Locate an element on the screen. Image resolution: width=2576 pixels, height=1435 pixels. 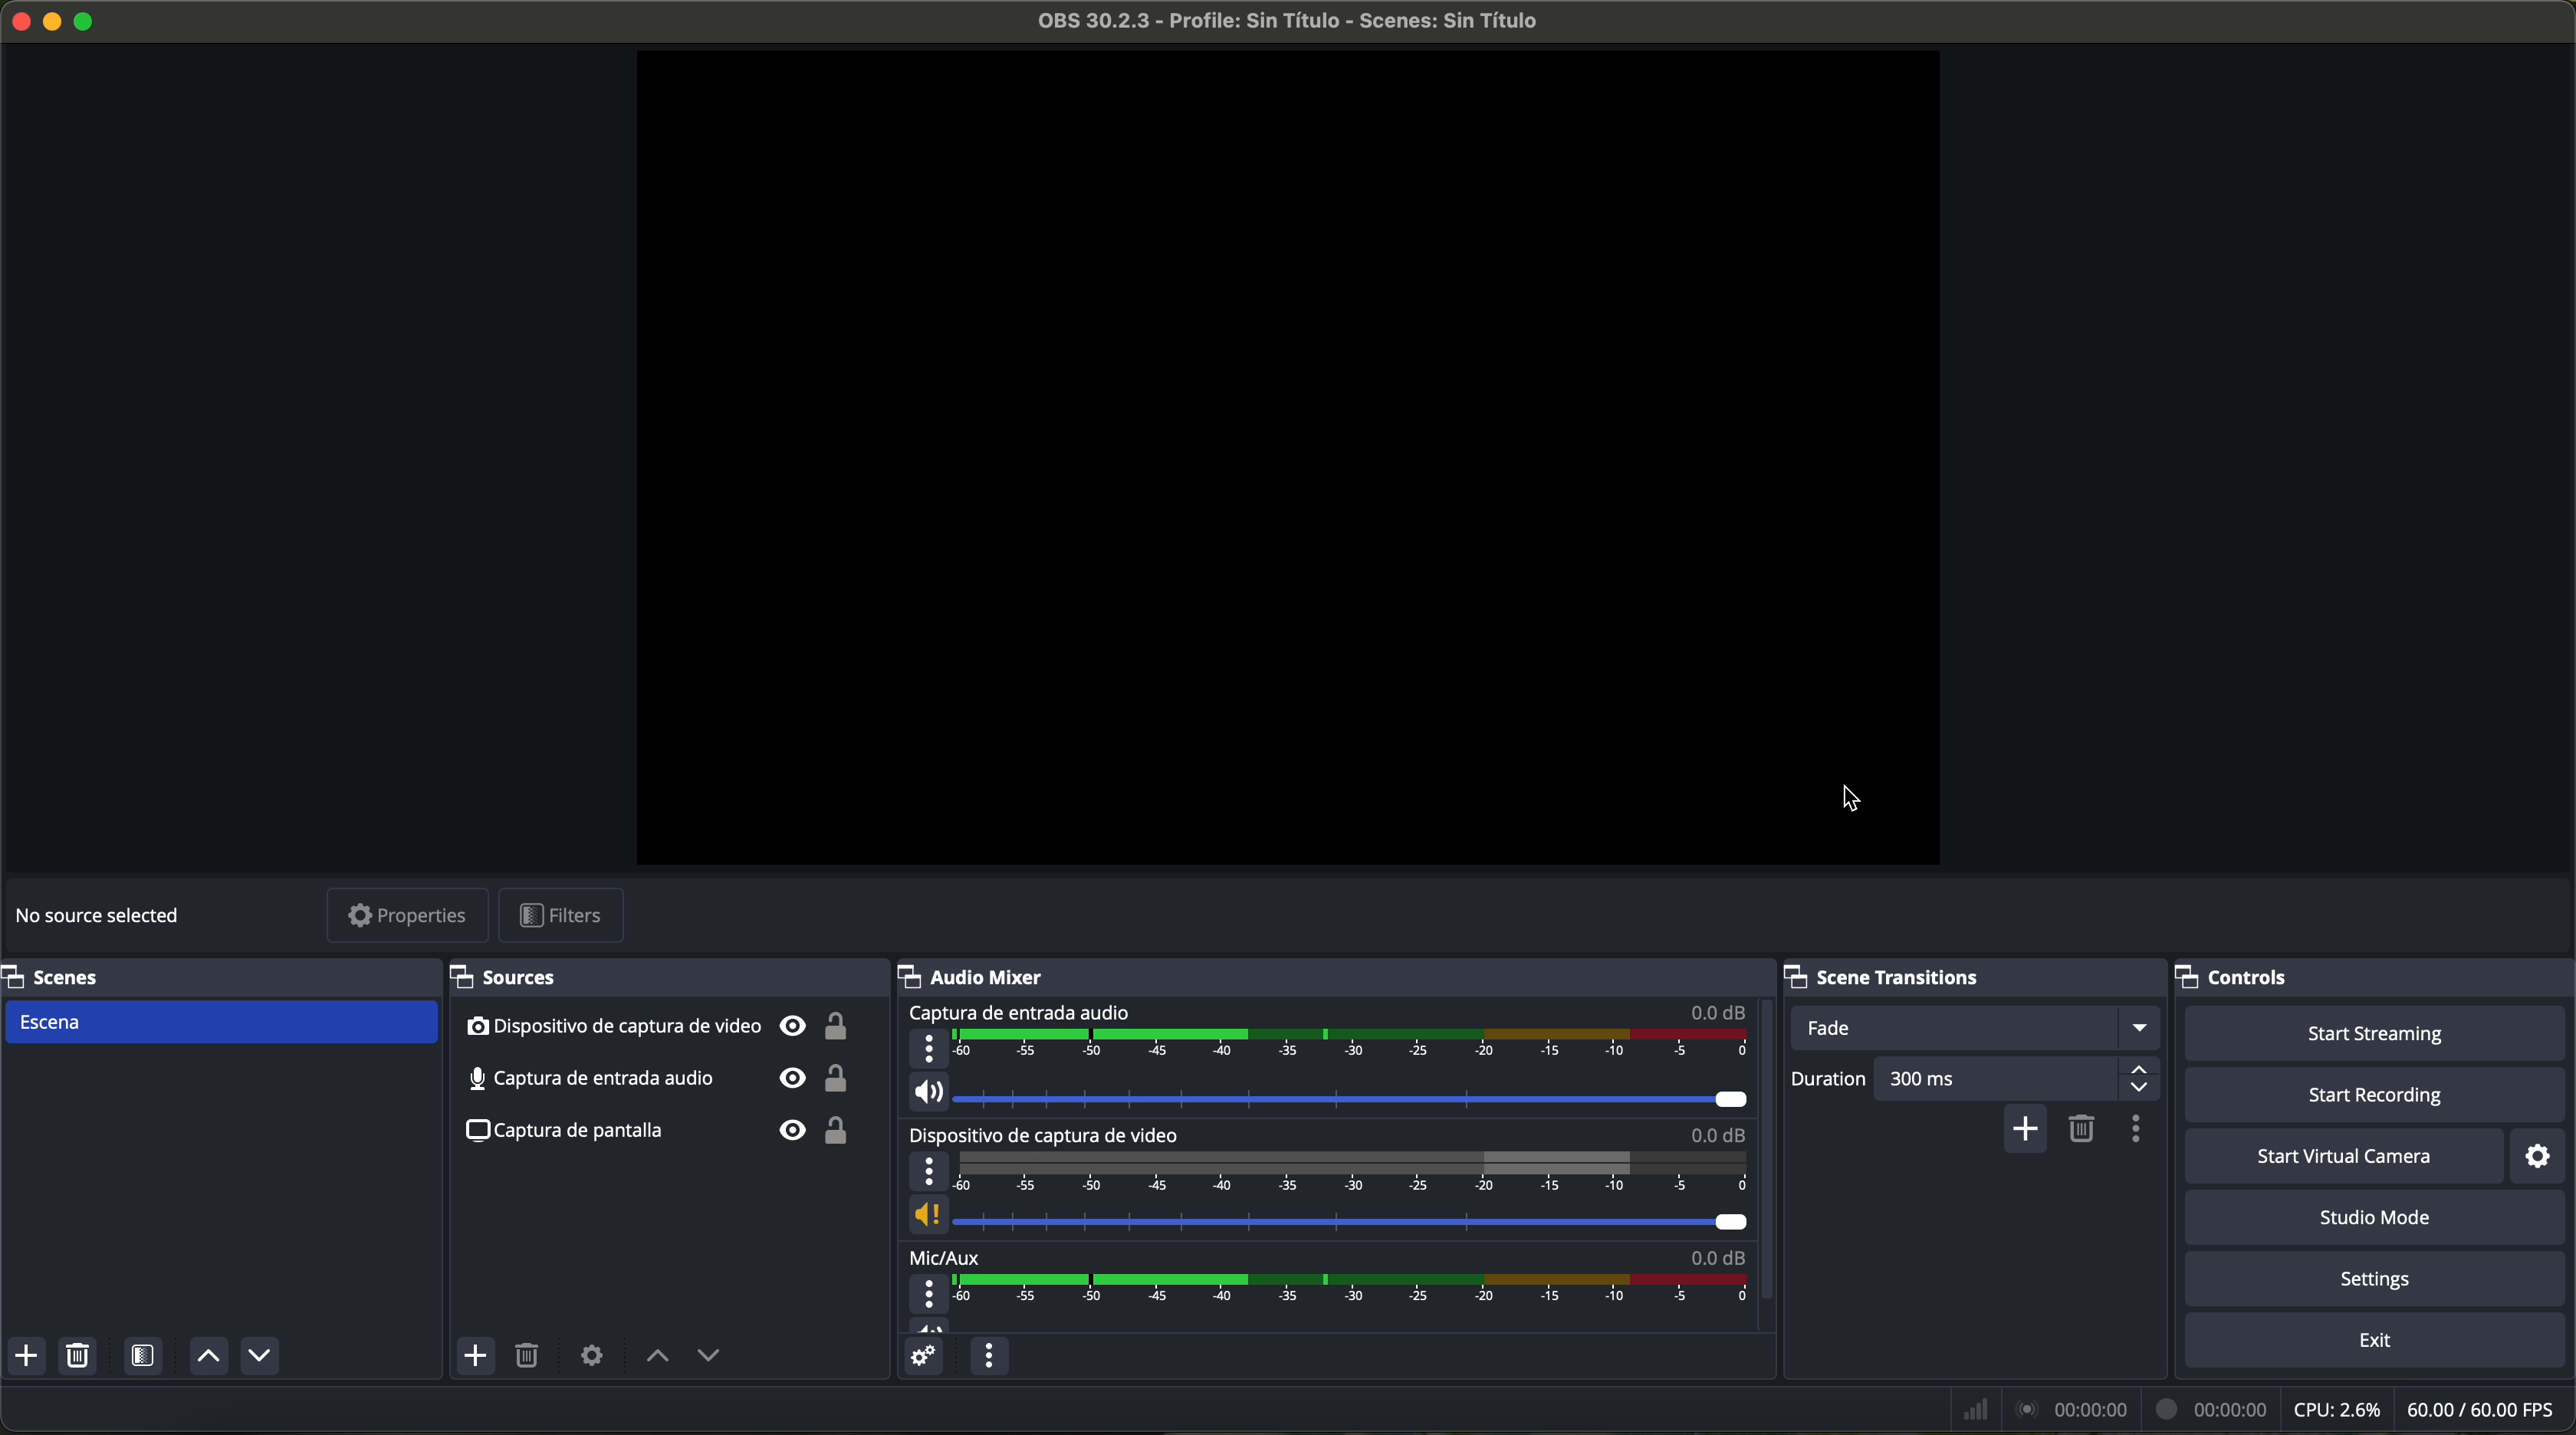
audio input capture is located at coordinates (662, 1077).